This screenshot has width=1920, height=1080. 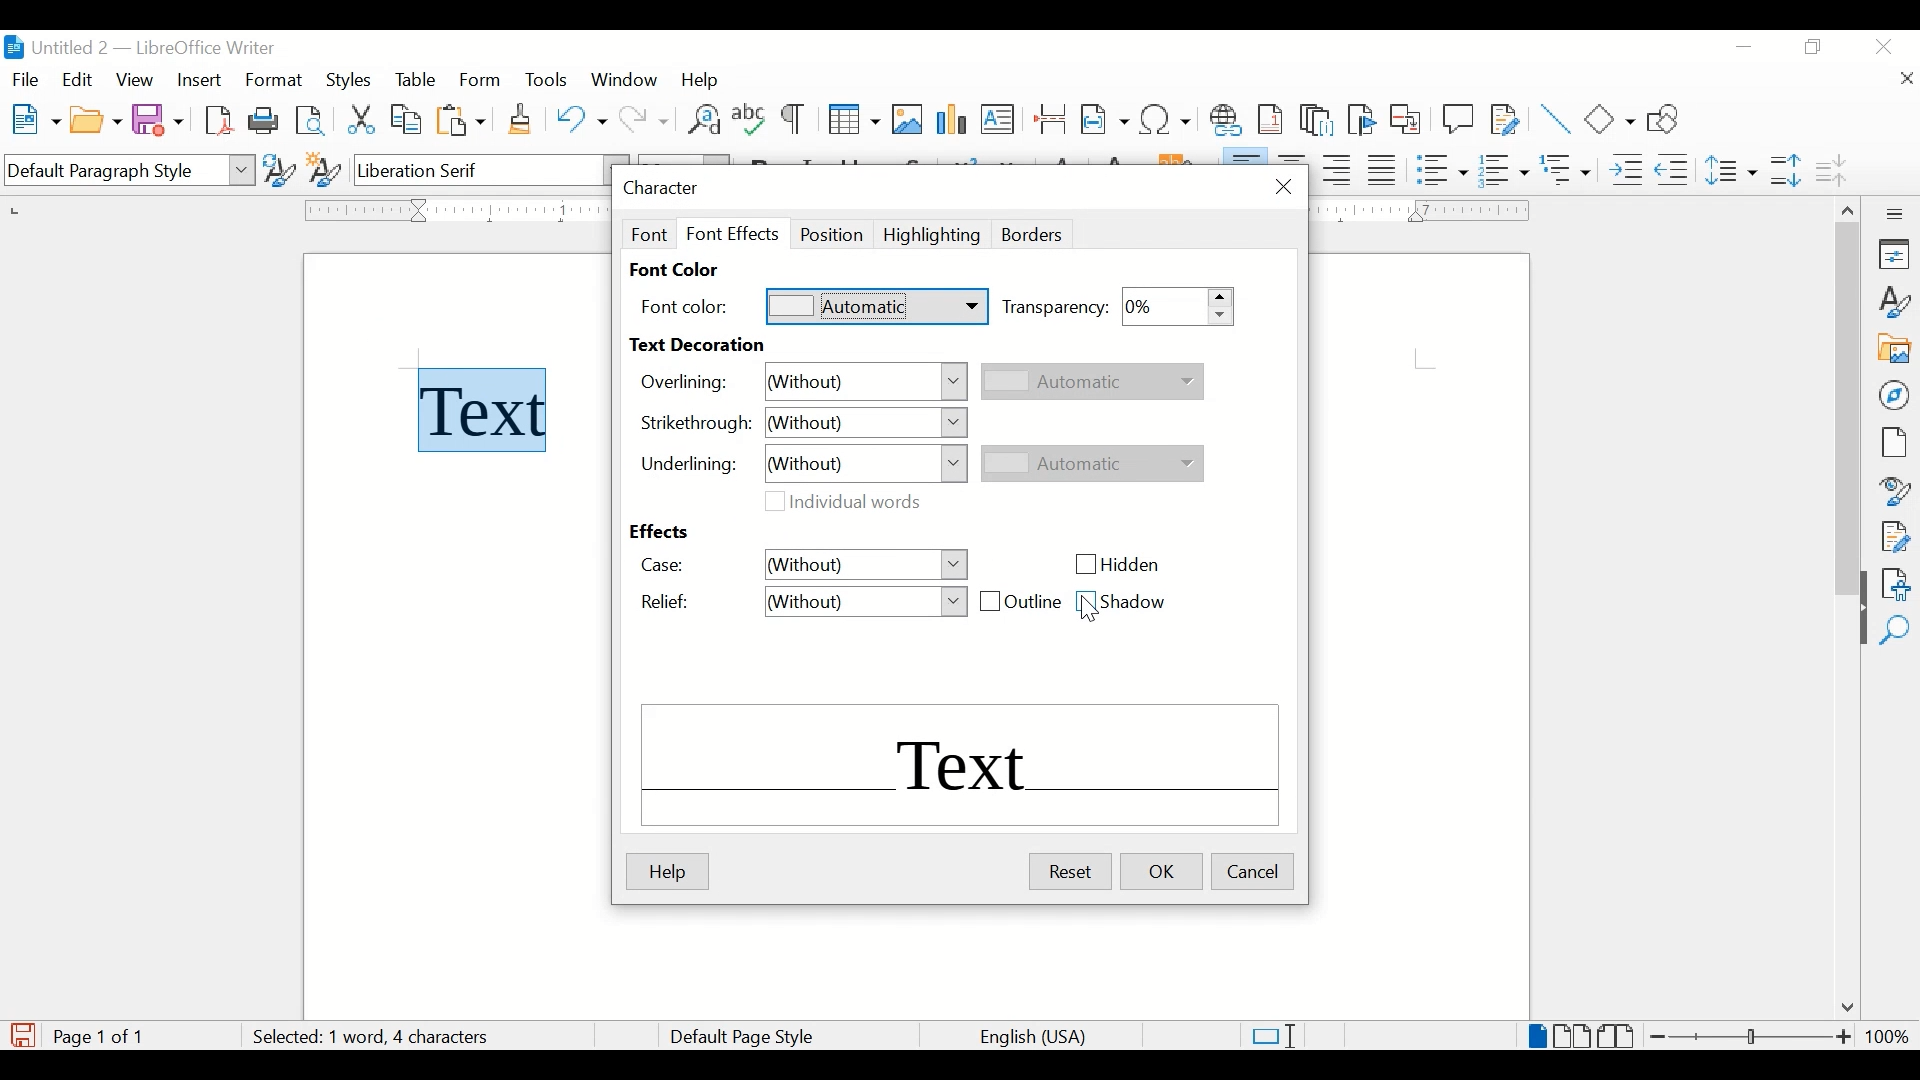 What do you see at coordinates (1274, 119) in the screenshot?
I see `insert footnote` at bounding box center [1274, 119].